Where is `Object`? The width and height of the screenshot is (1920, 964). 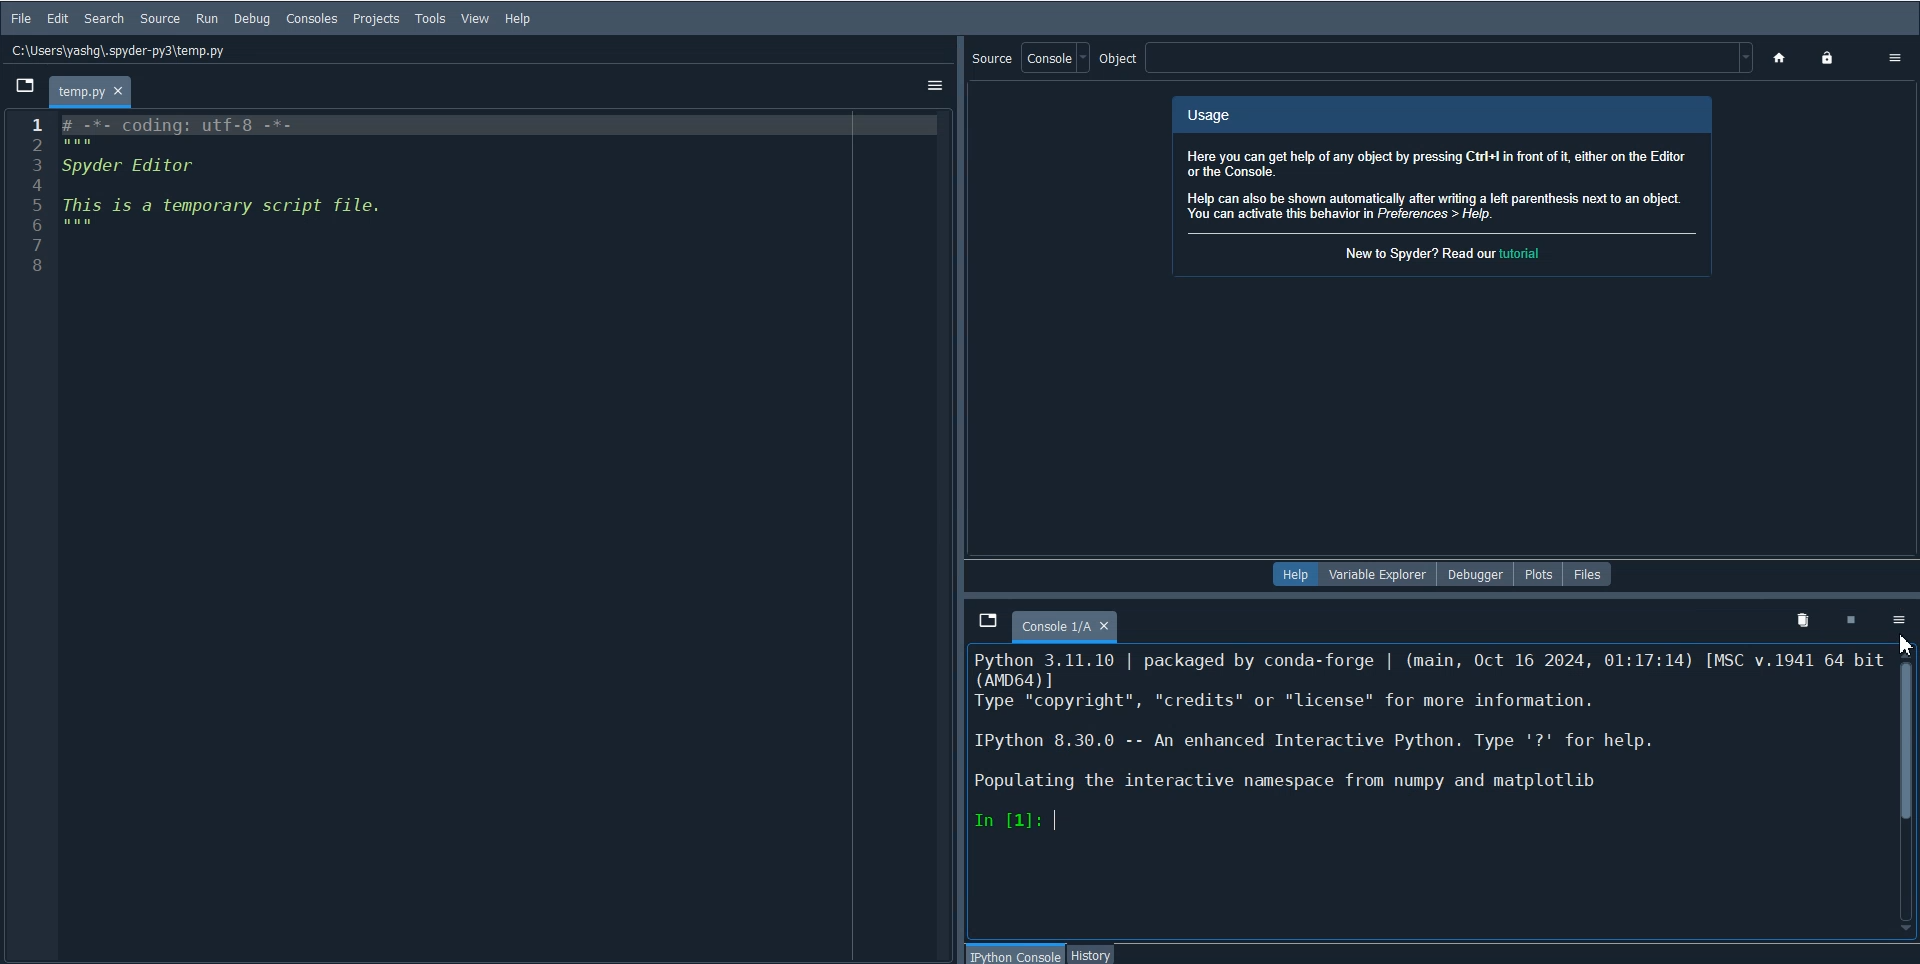
Object is located at coordinates (1425, 58).